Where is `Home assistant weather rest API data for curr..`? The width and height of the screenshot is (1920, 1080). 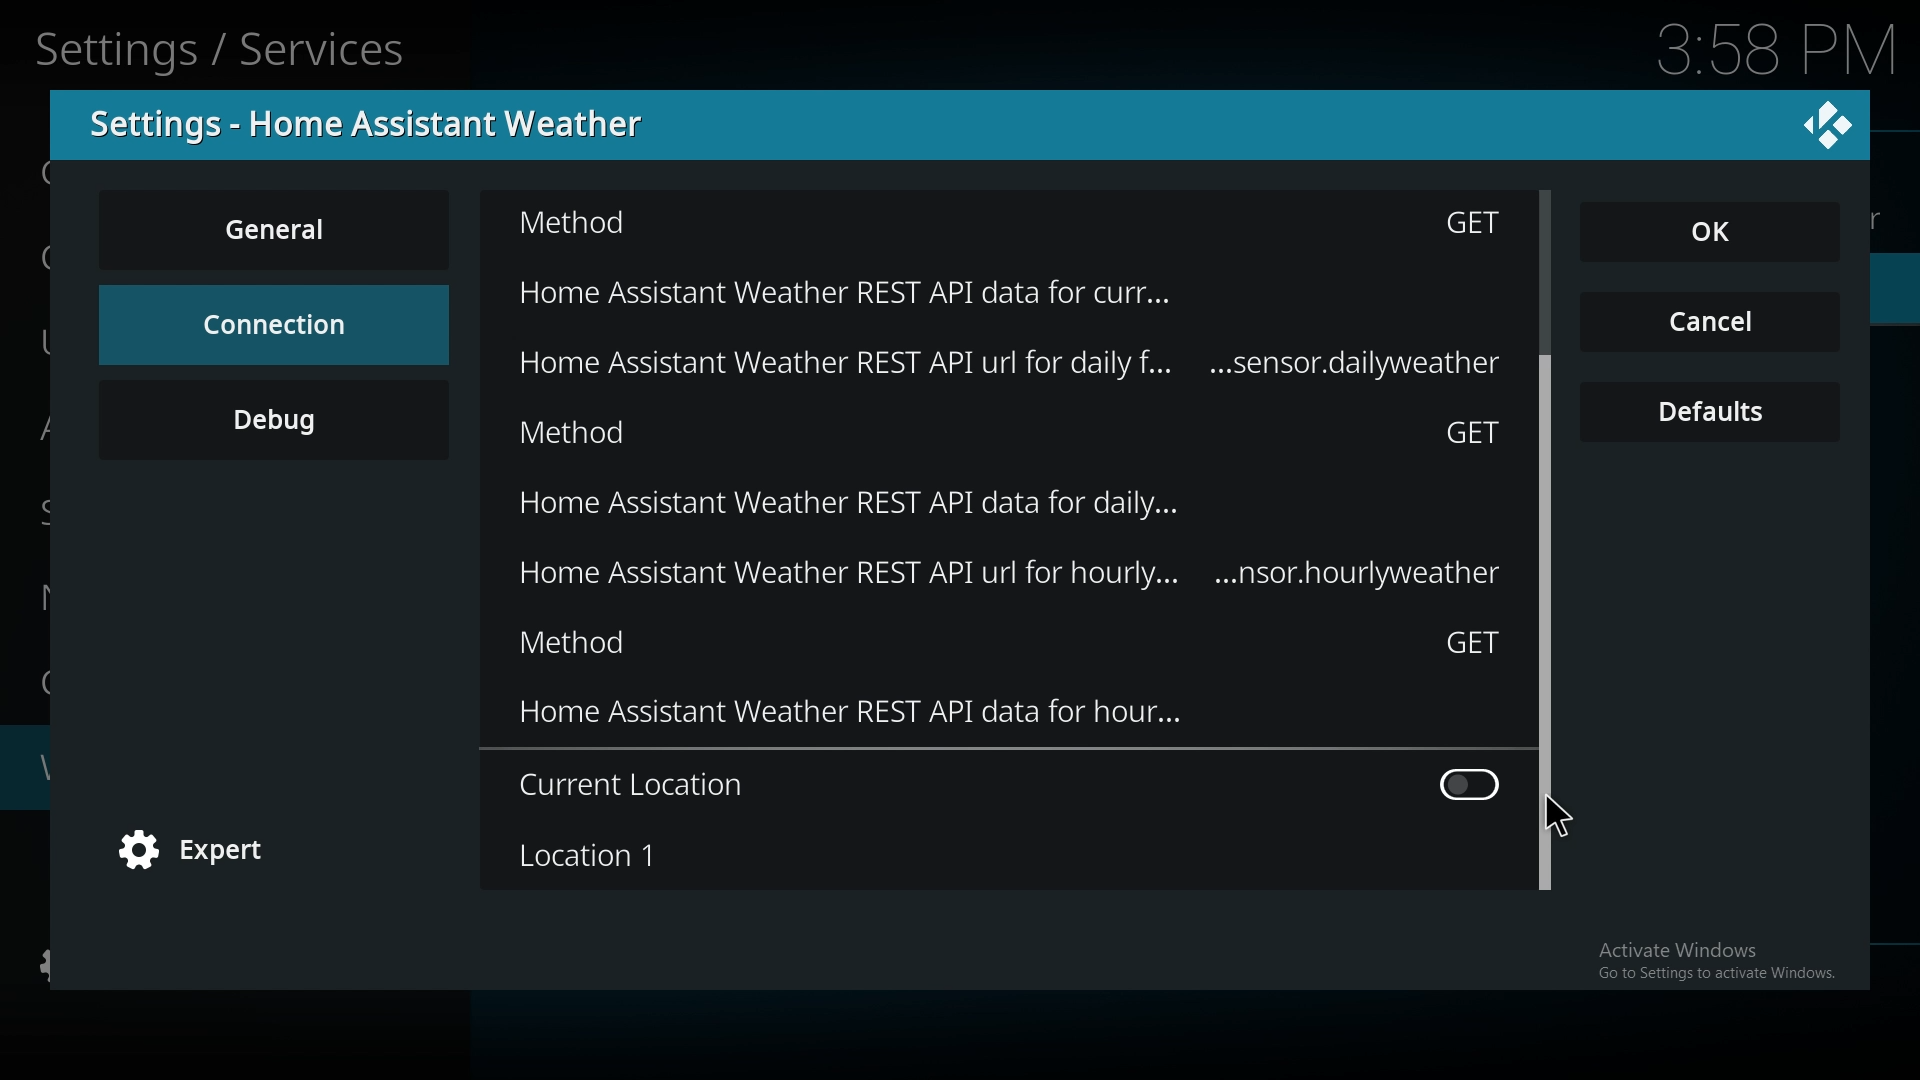
Home assistant weather rest API data for curr.. is located at coordinates (981, 289).